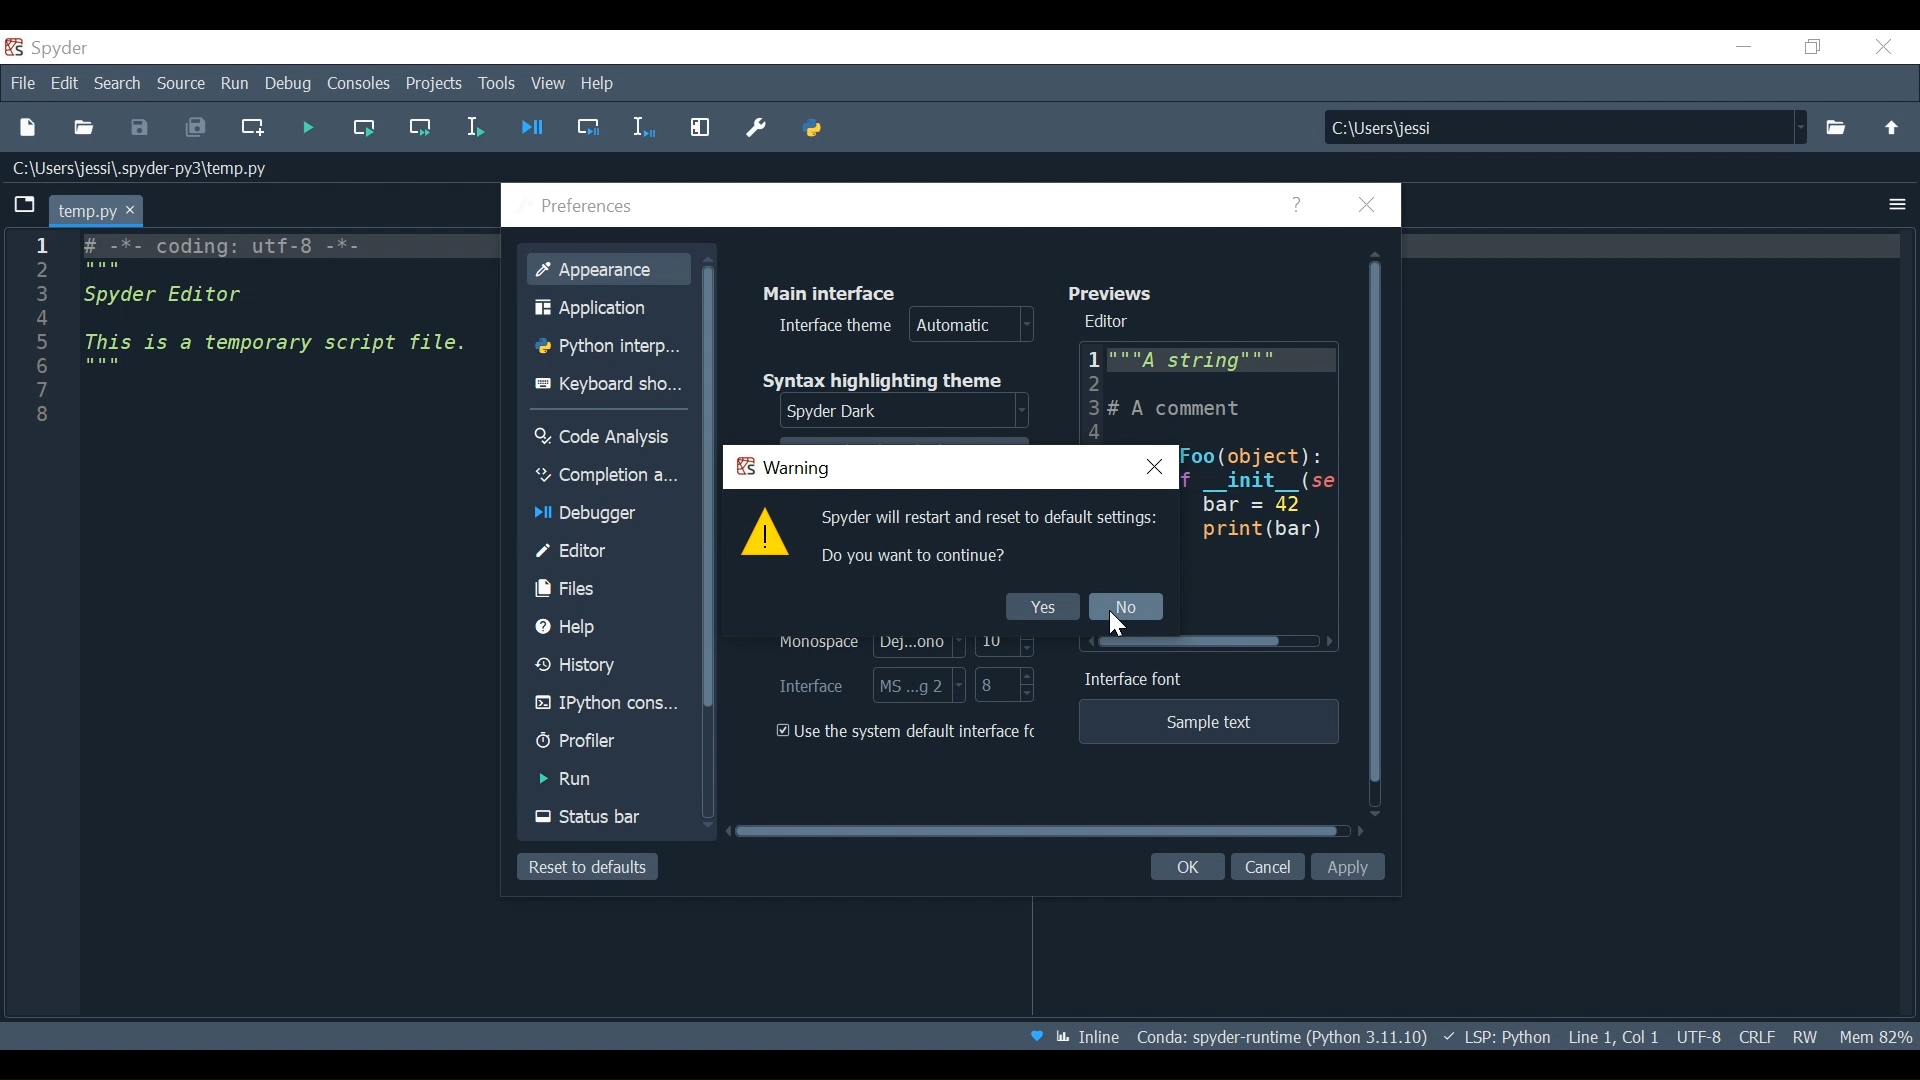 Image resolution: width=1920 pixels, height=1080 pixels. I want to click on Run current cell and go to the next one, so click(422, 128).